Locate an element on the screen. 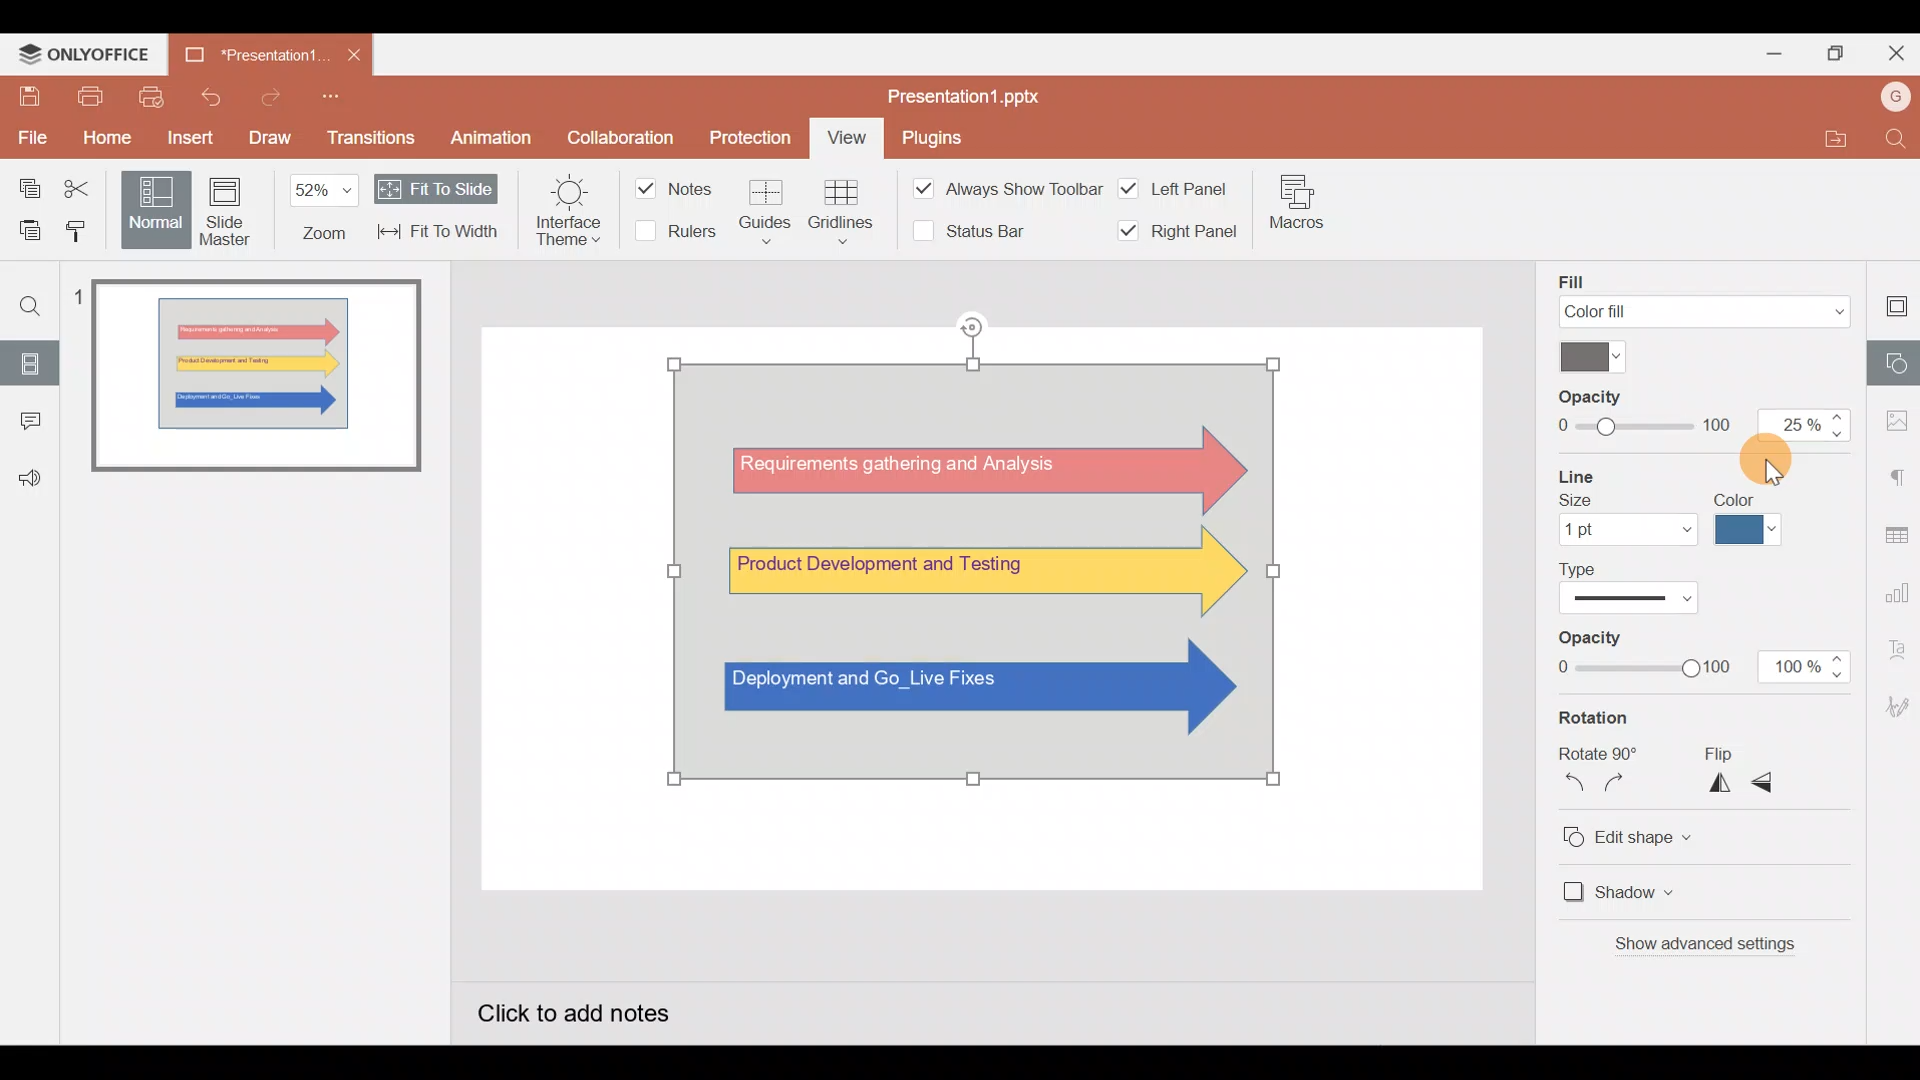 Image resolution: width=1920 pixels, height=1080 pixels. Home is located at coordinates (98, 139).